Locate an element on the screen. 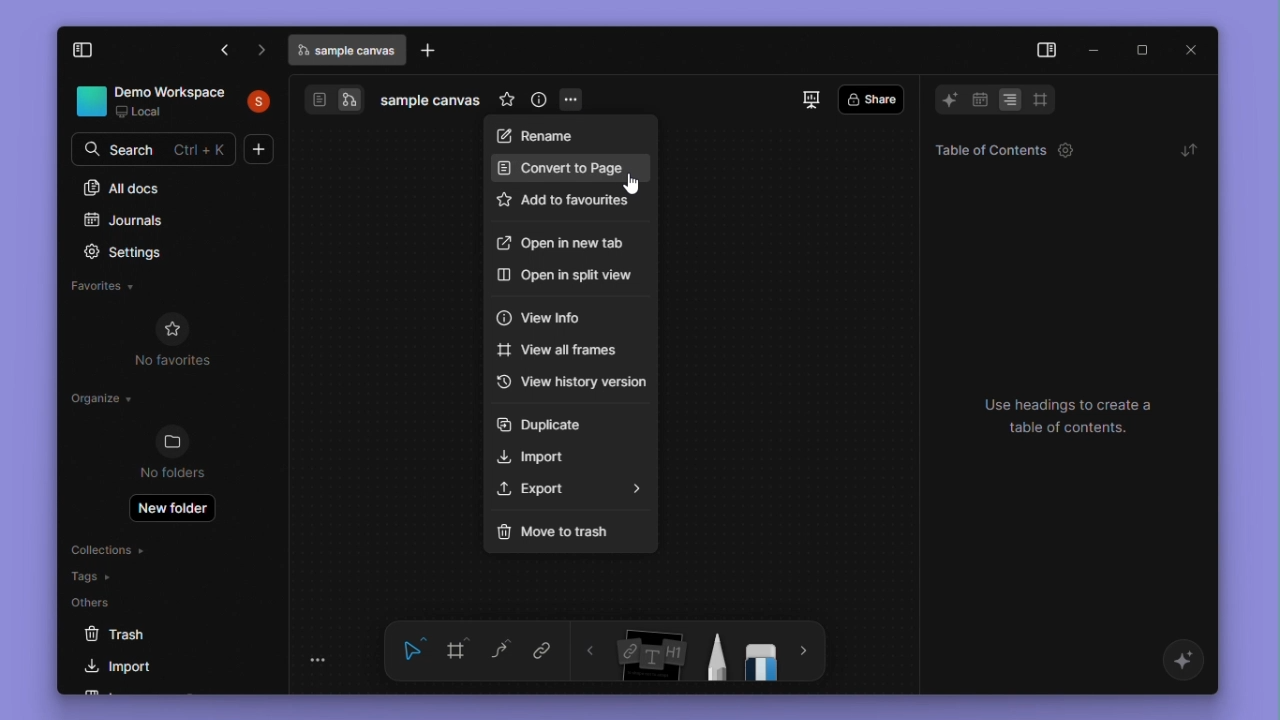 The image size is (1280, 720). add To favourite is located at coordinates (562, 204).